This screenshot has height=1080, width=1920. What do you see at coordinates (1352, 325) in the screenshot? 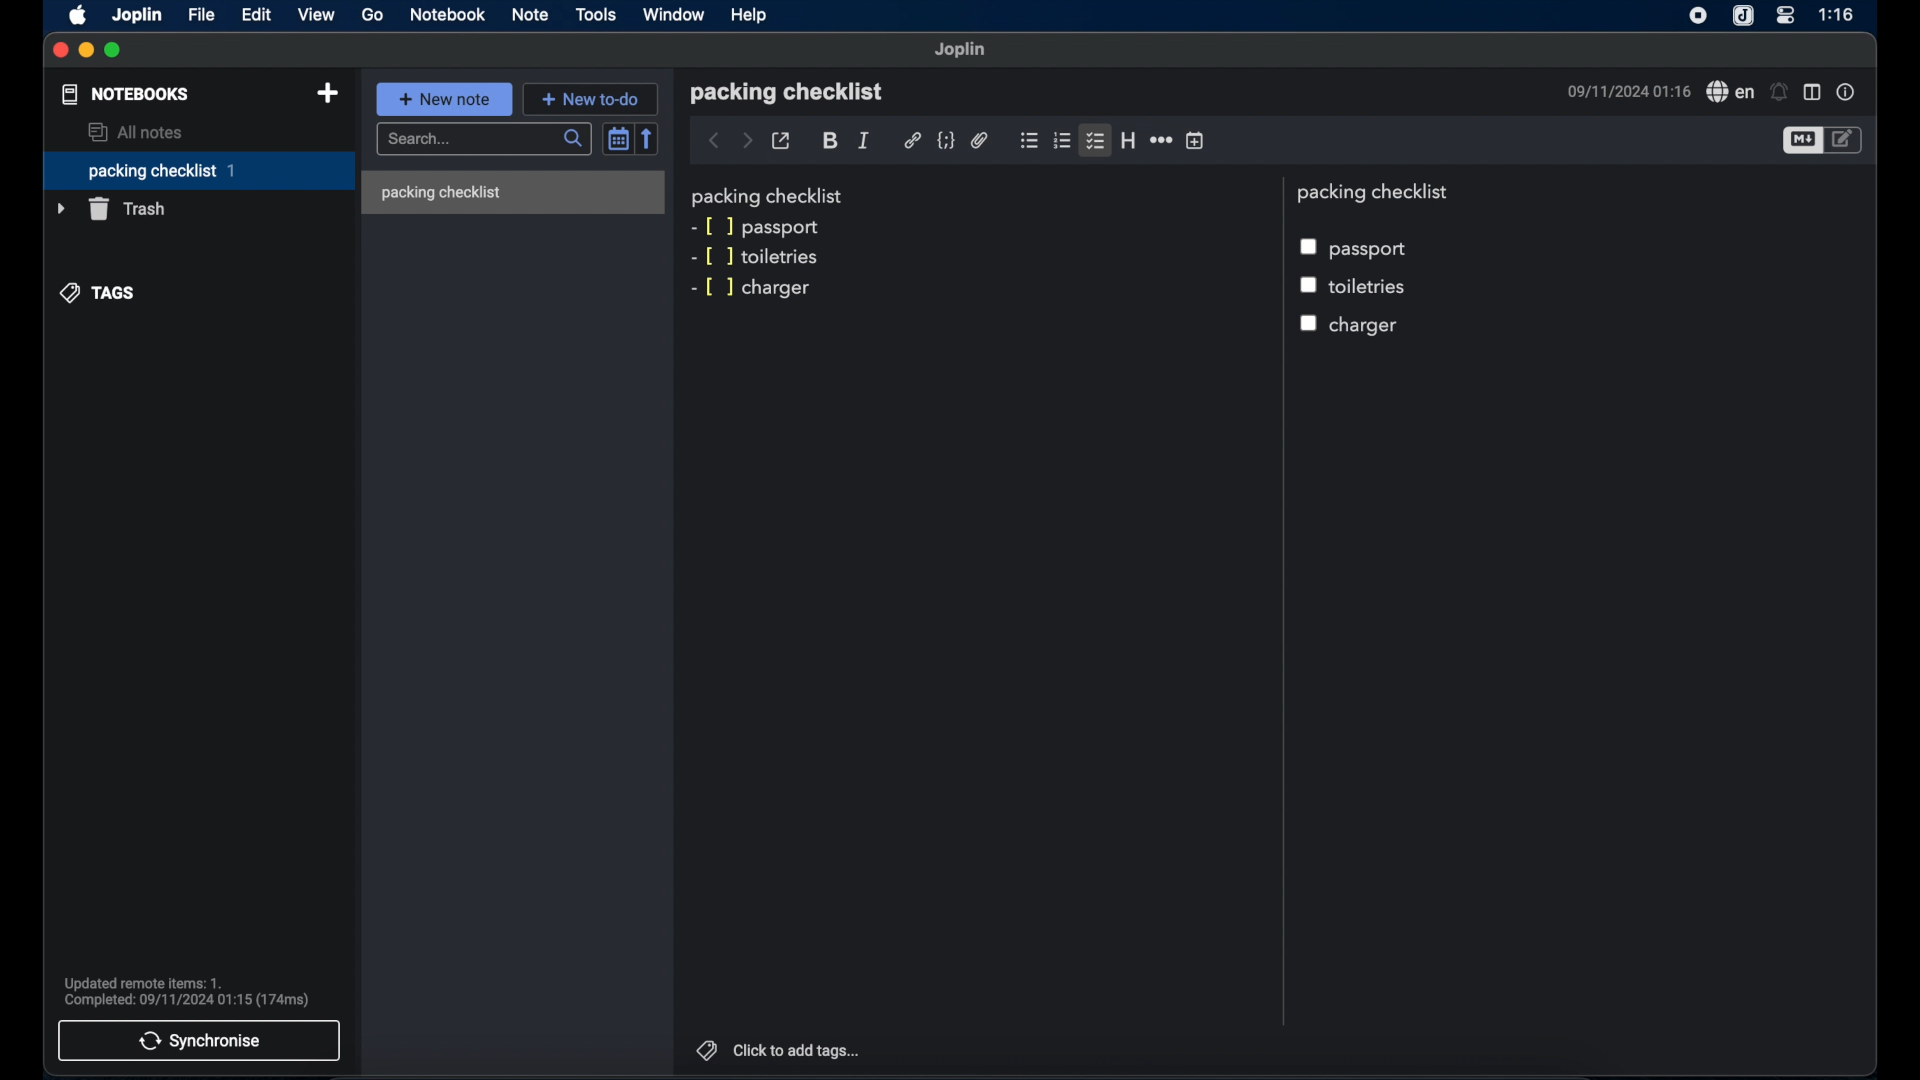
I see `chargercheckbox` at bounding box center [1352, 325].